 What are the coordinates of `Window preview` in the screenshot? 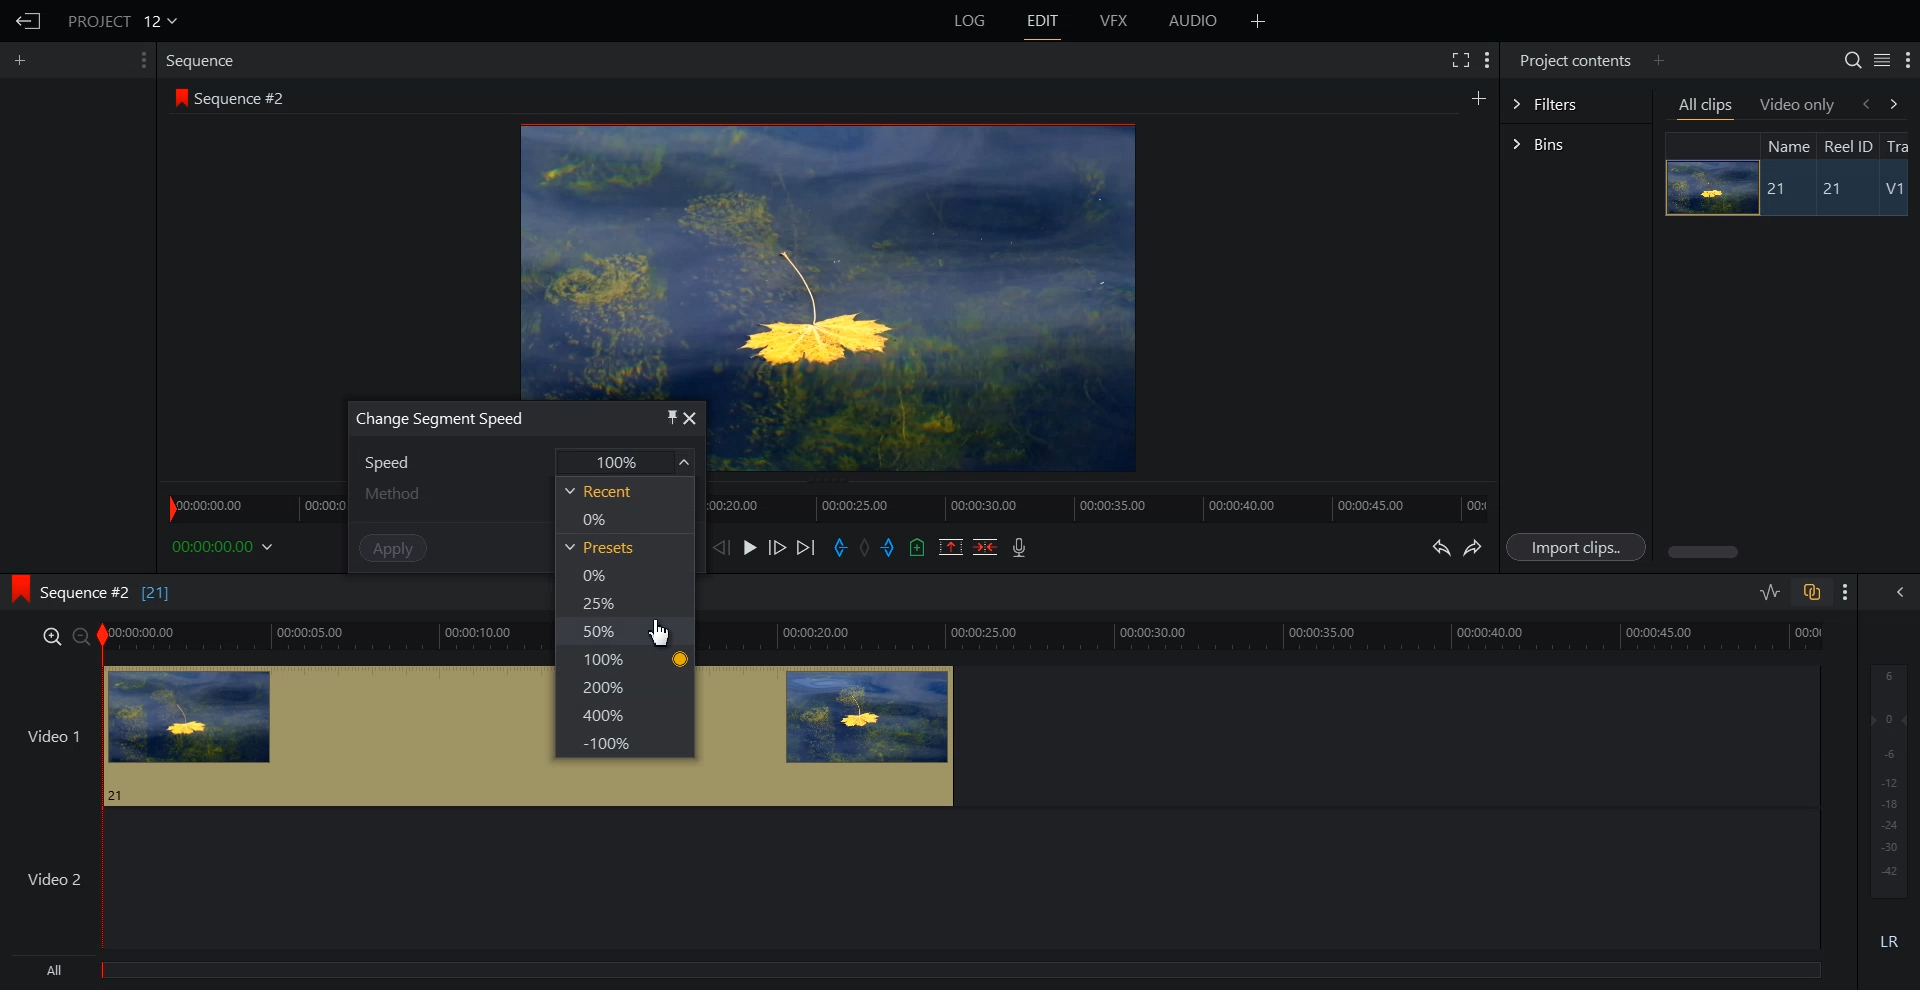 It's located at (822, 255).